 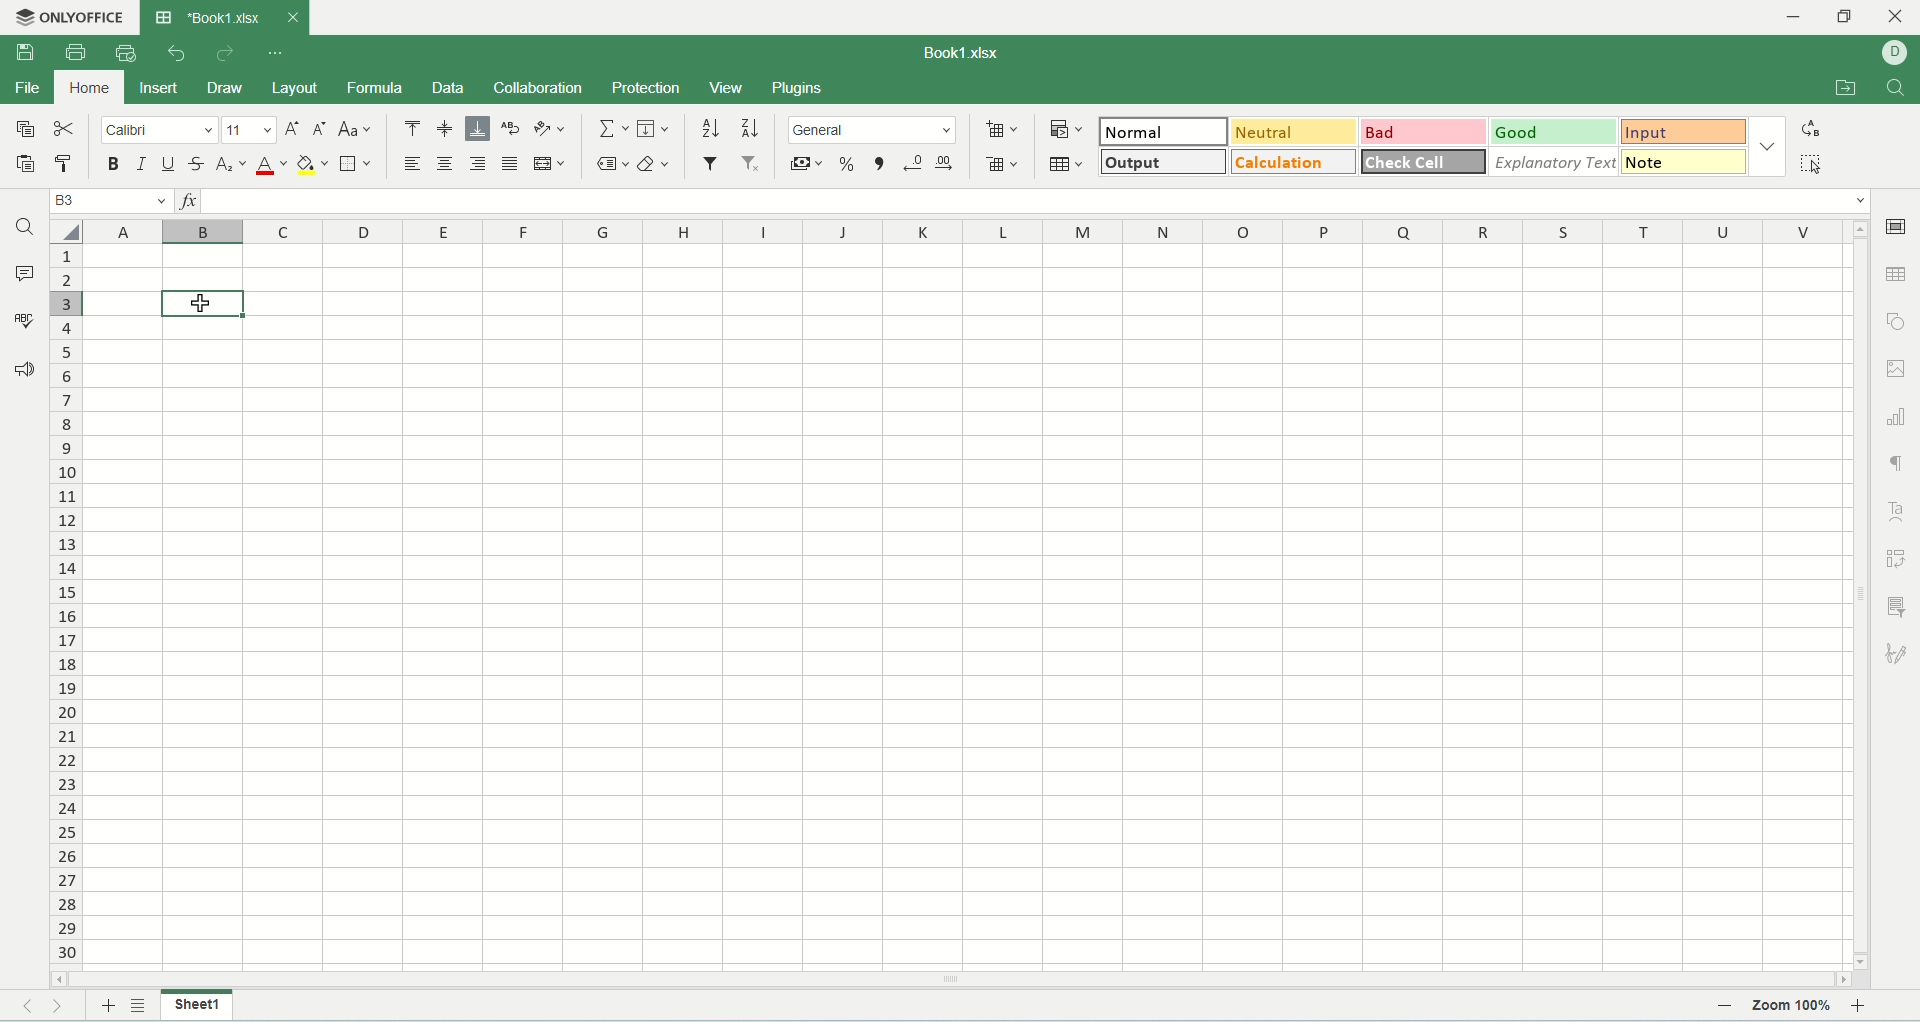 What do you see at coordinates (159, 90) in the screenshot?
I see `insert` at bounding box center [159, 90].